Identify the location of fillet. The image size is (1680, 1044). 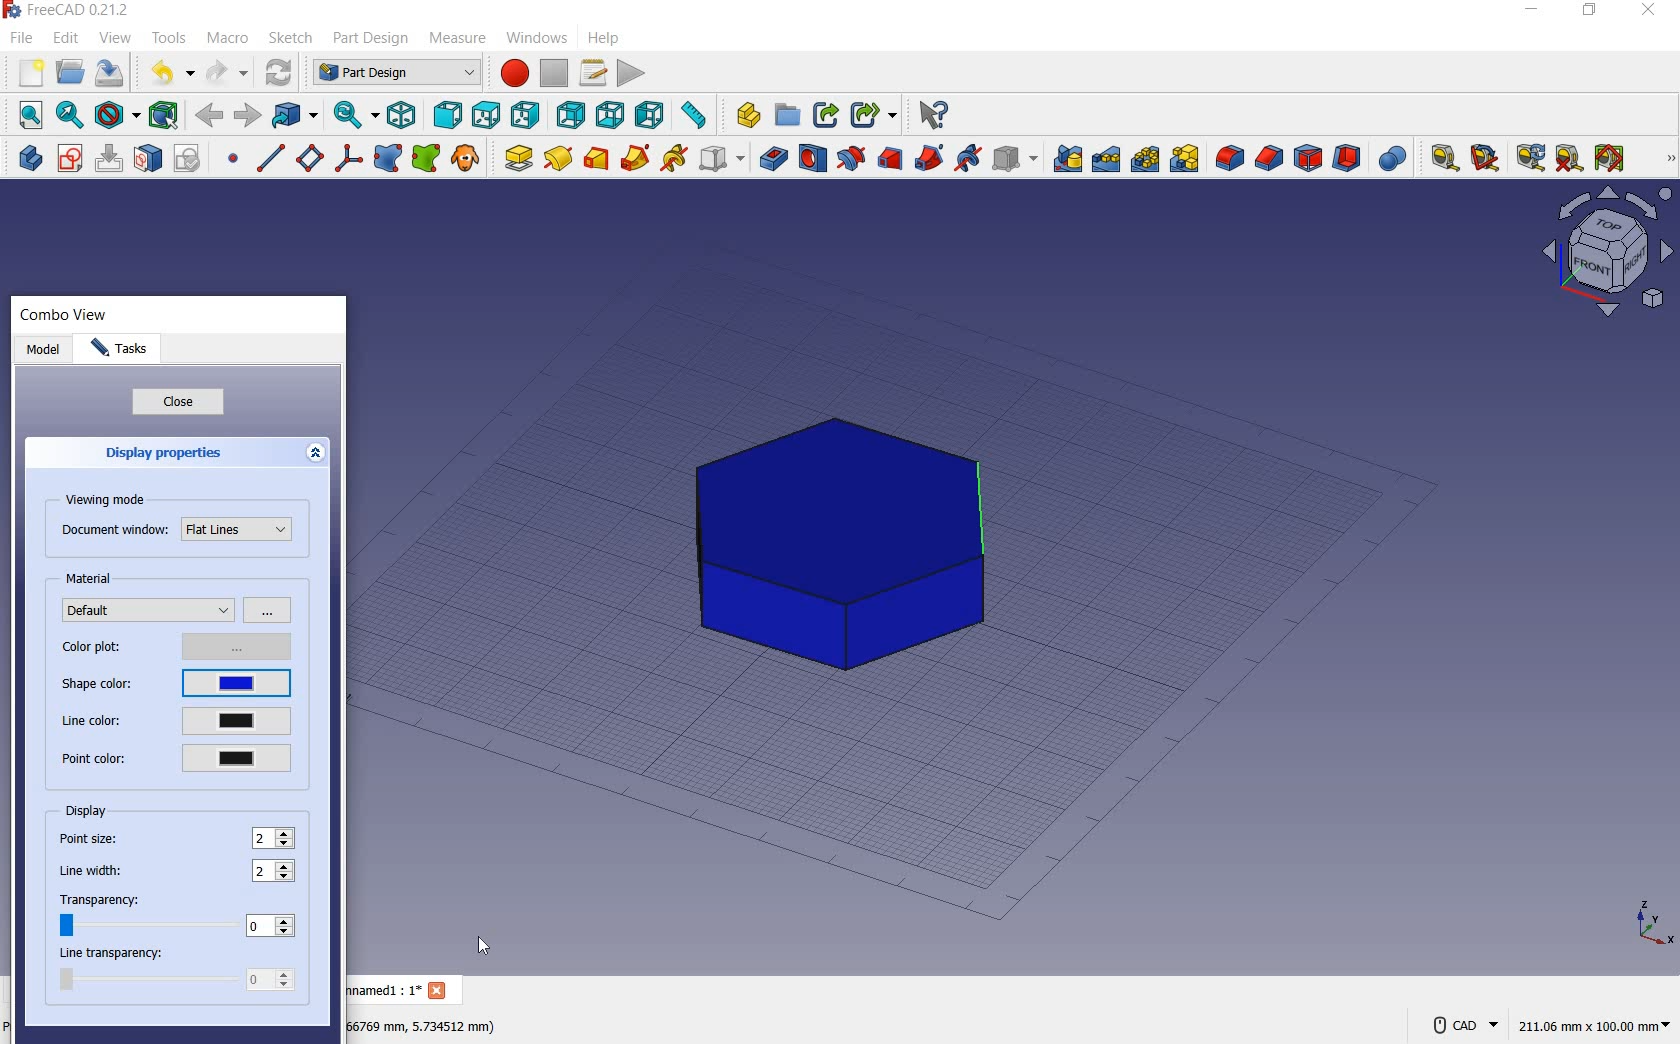
(1228, 159).